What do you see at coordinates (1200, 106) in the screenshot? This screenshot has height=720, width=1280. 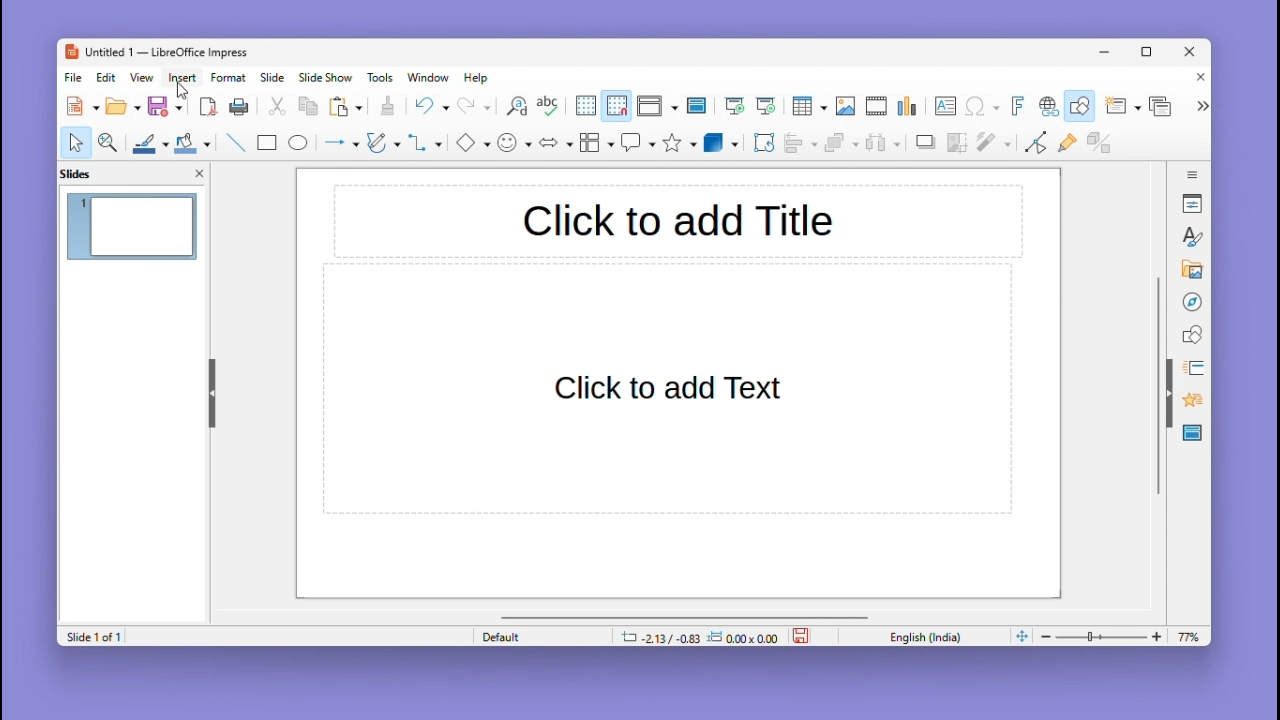 I see `expand` at bounding box center [1200, 106].